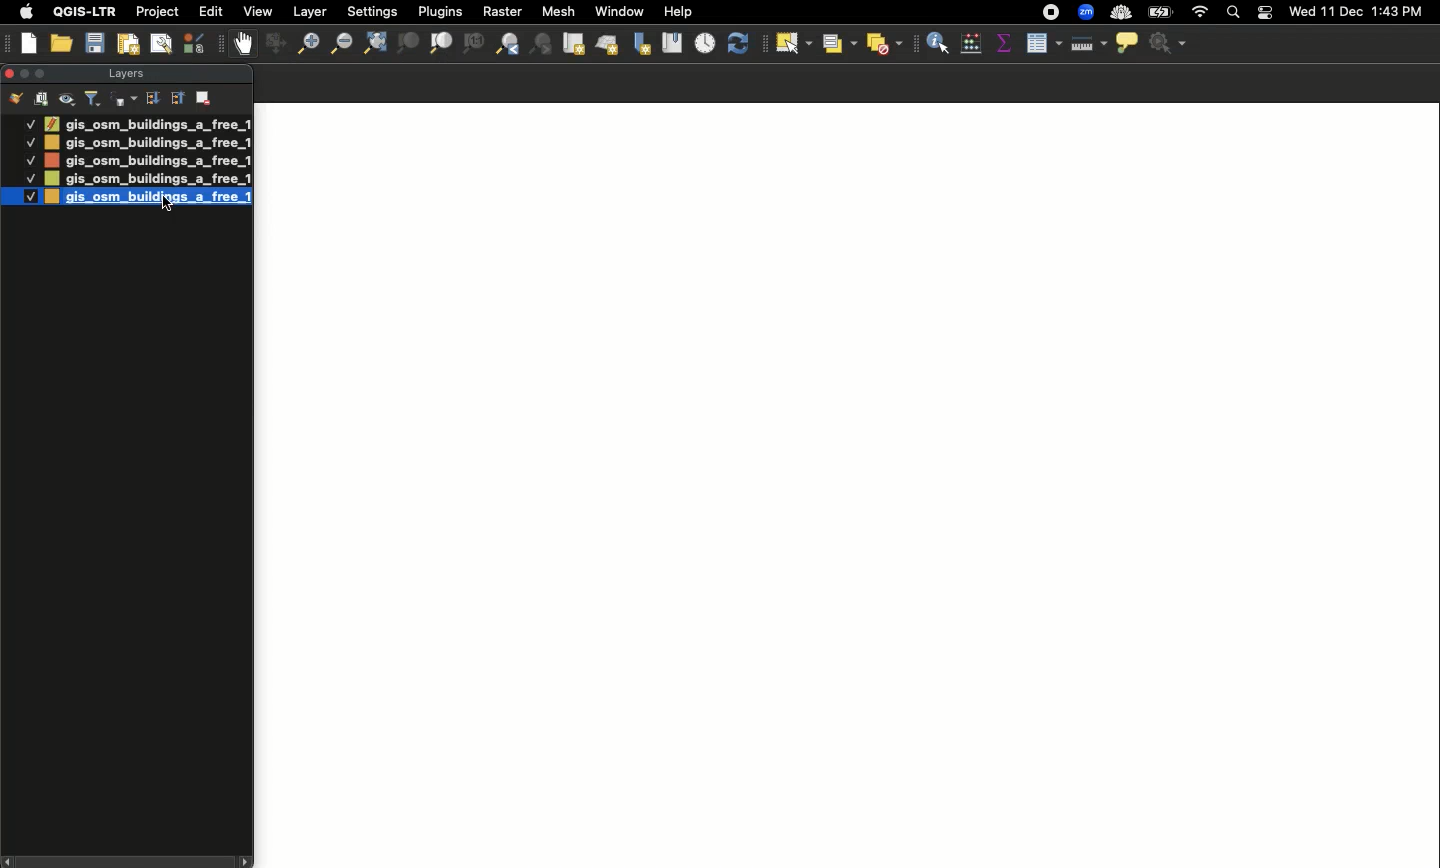 Image resolution: width=1440 pixels, height=868 pixels. Describe the element at coordinates (438, 10) in the screenshot. I see `Plugins` at that location.